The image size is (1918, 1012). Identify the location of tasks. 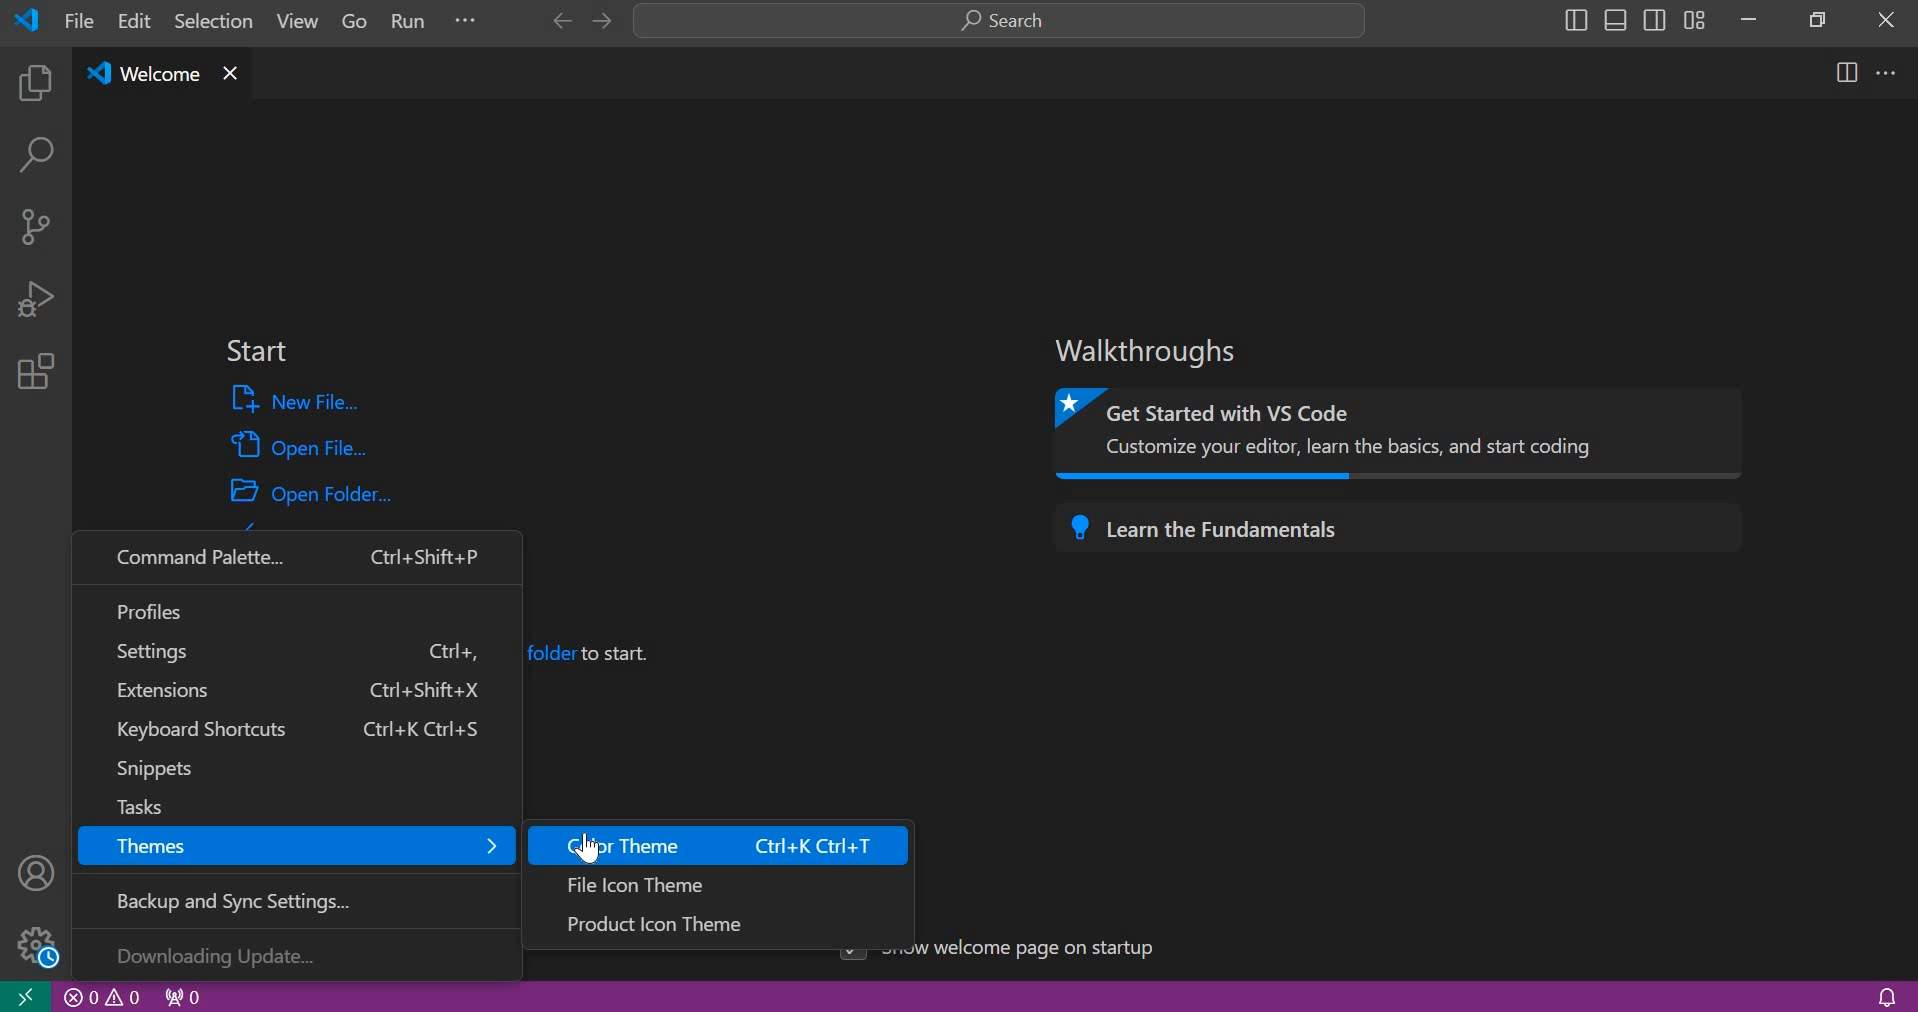
(282, 803).